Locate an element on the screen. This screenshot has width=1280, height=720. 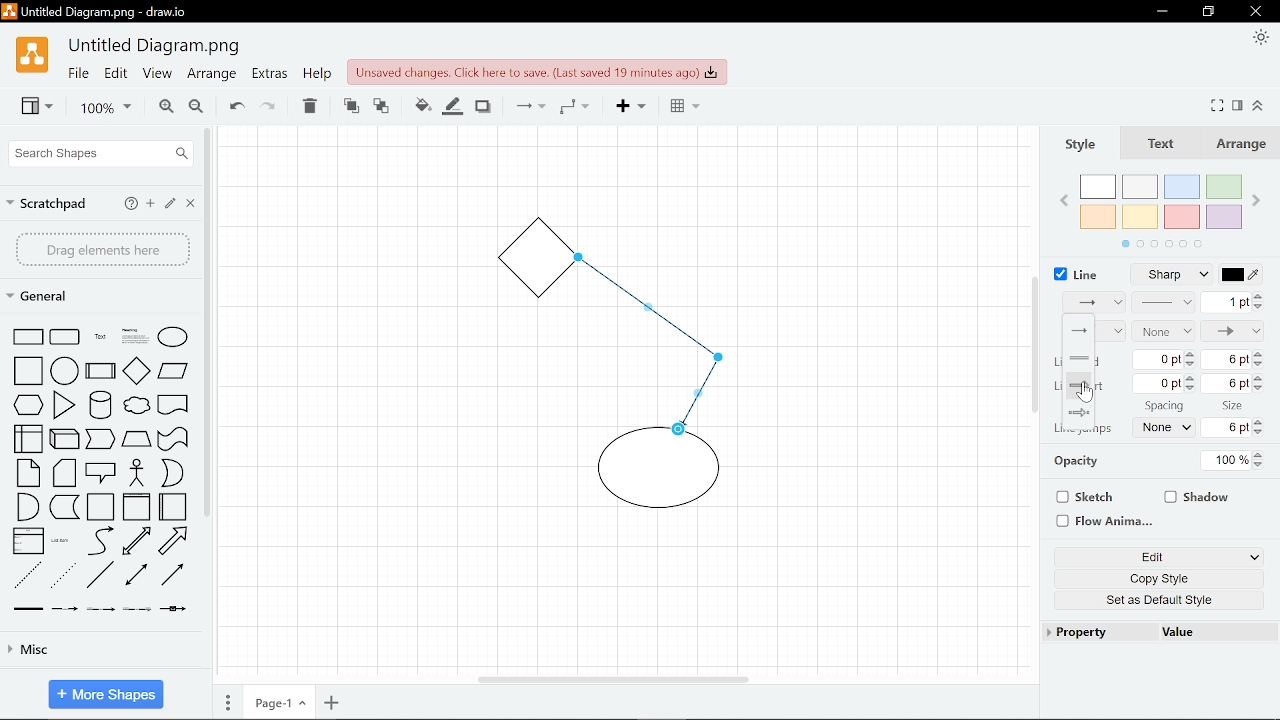
shape is located at coordinates (174, 507).